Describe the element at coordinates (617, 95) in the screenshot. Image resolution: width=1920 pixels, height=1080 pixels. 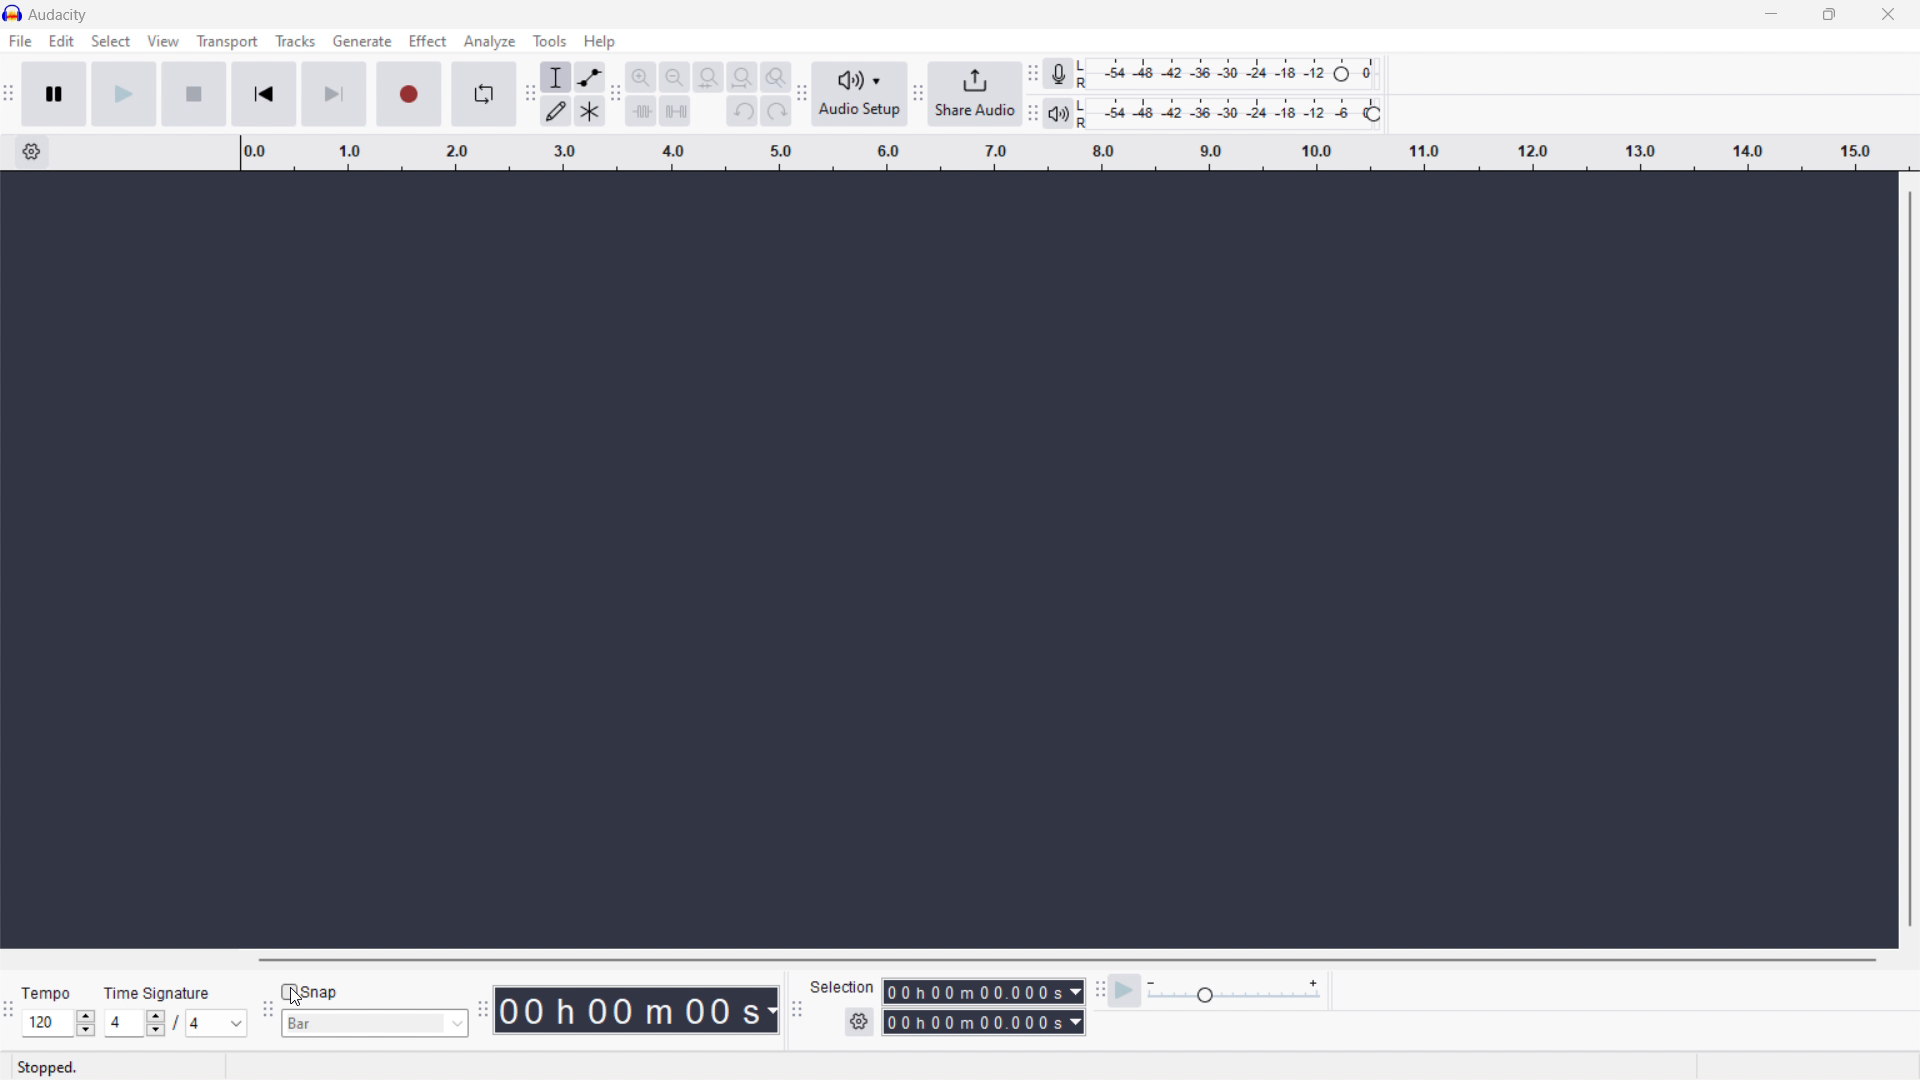
I see `audacity edit toolbar` at that location.